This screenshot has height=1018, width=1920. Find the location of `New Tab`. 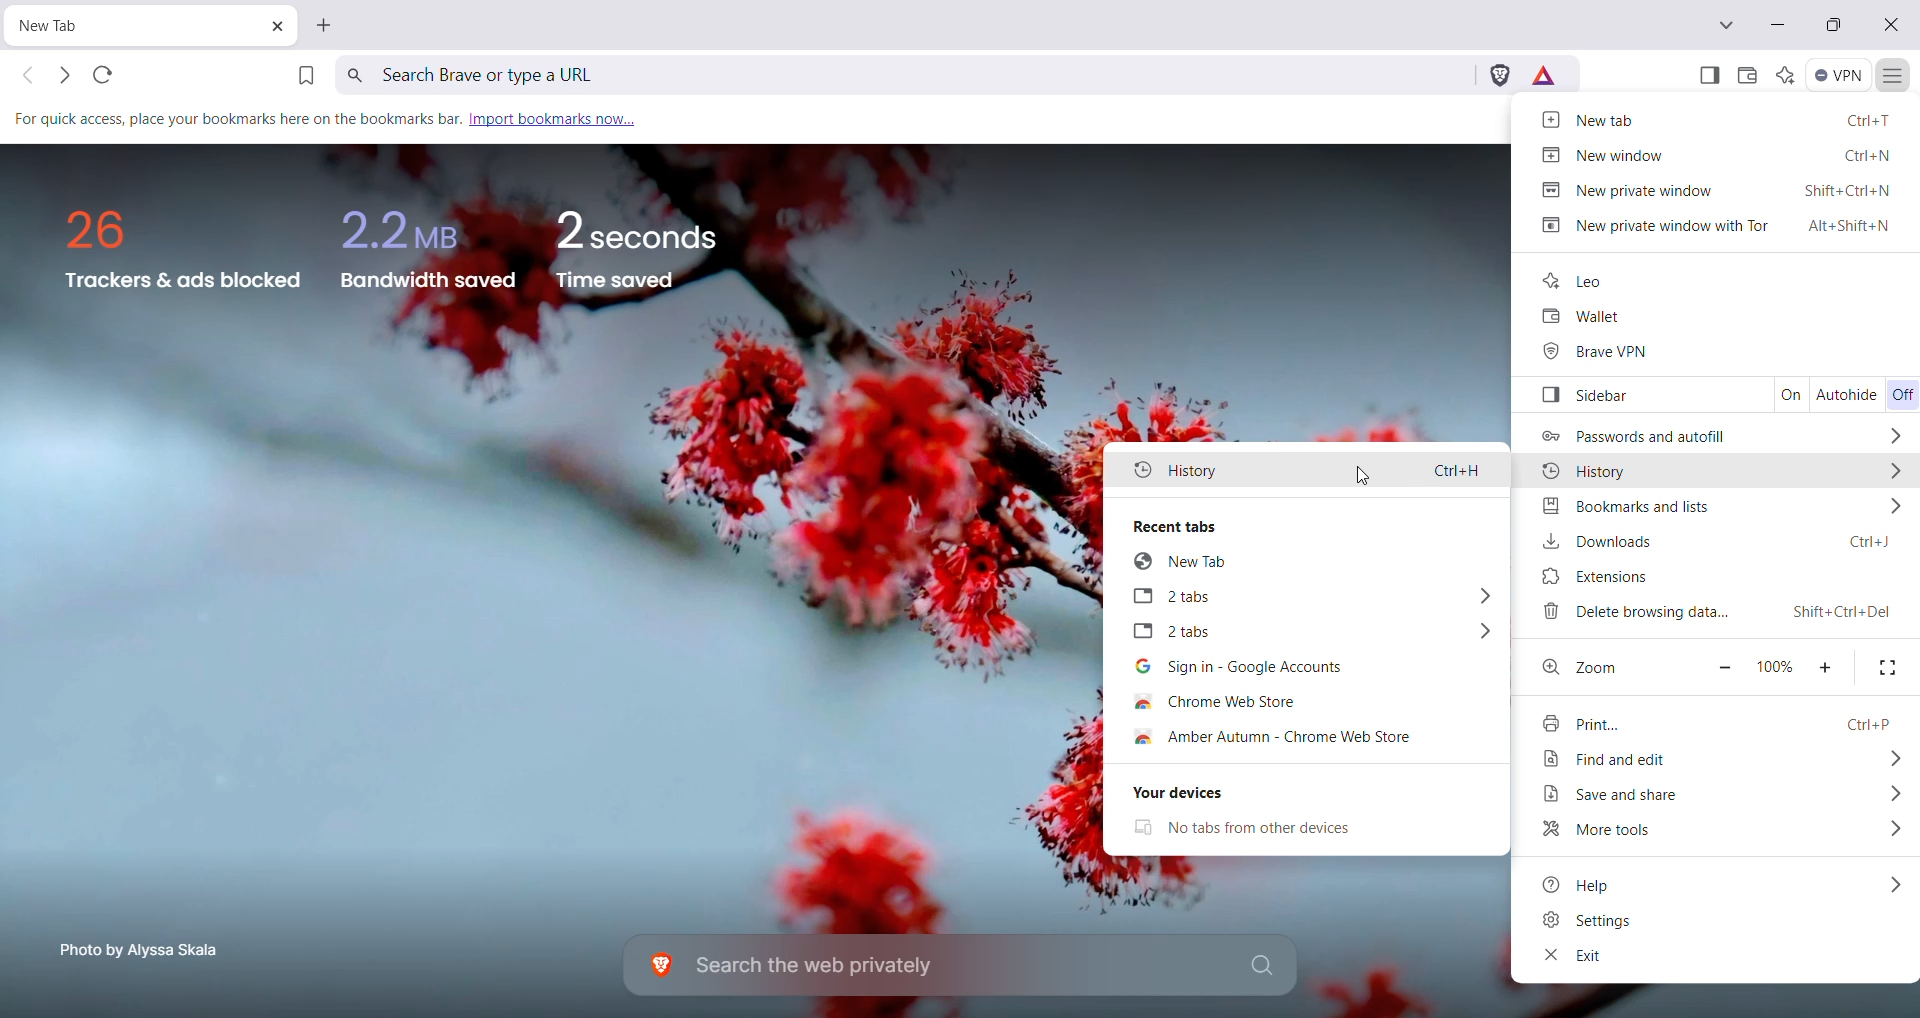

New Tab is located at coordinates (1718, 121).